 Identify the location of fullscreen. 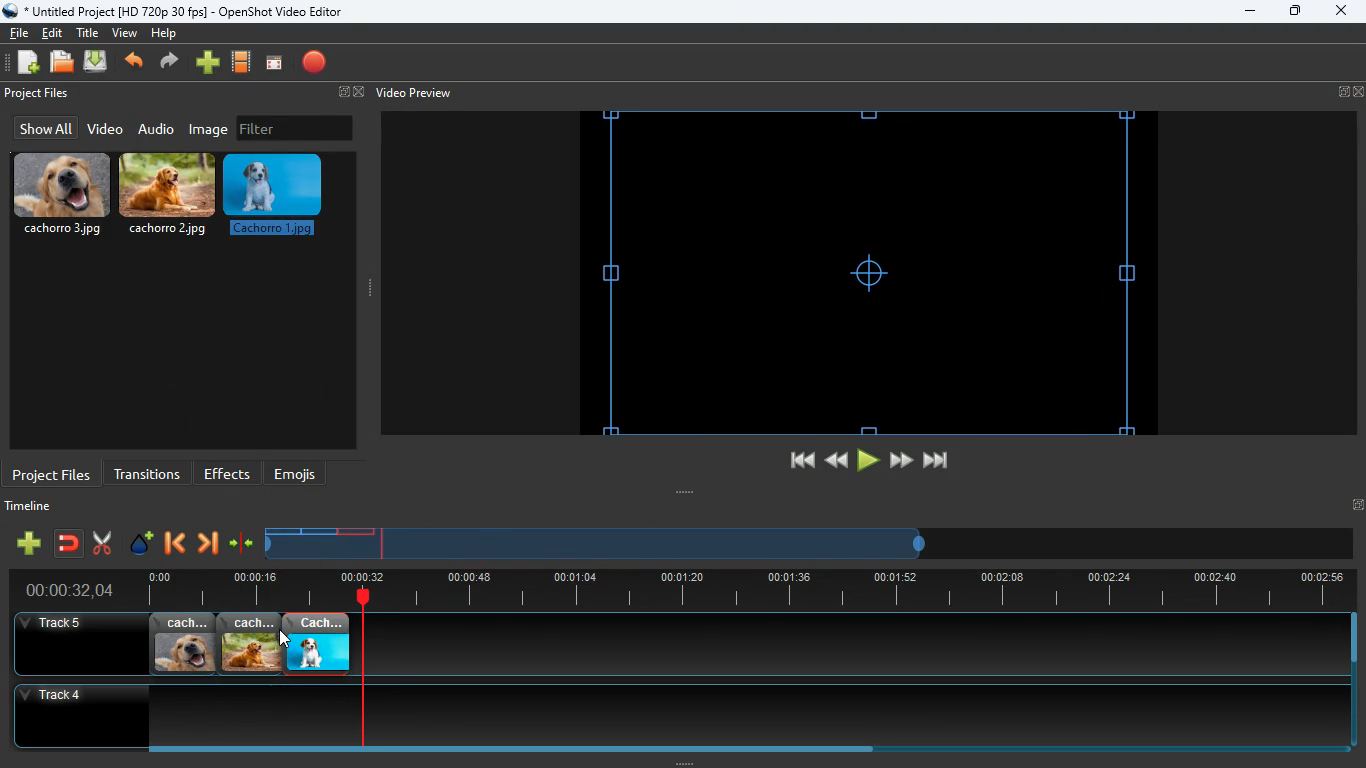
(1351, 92).